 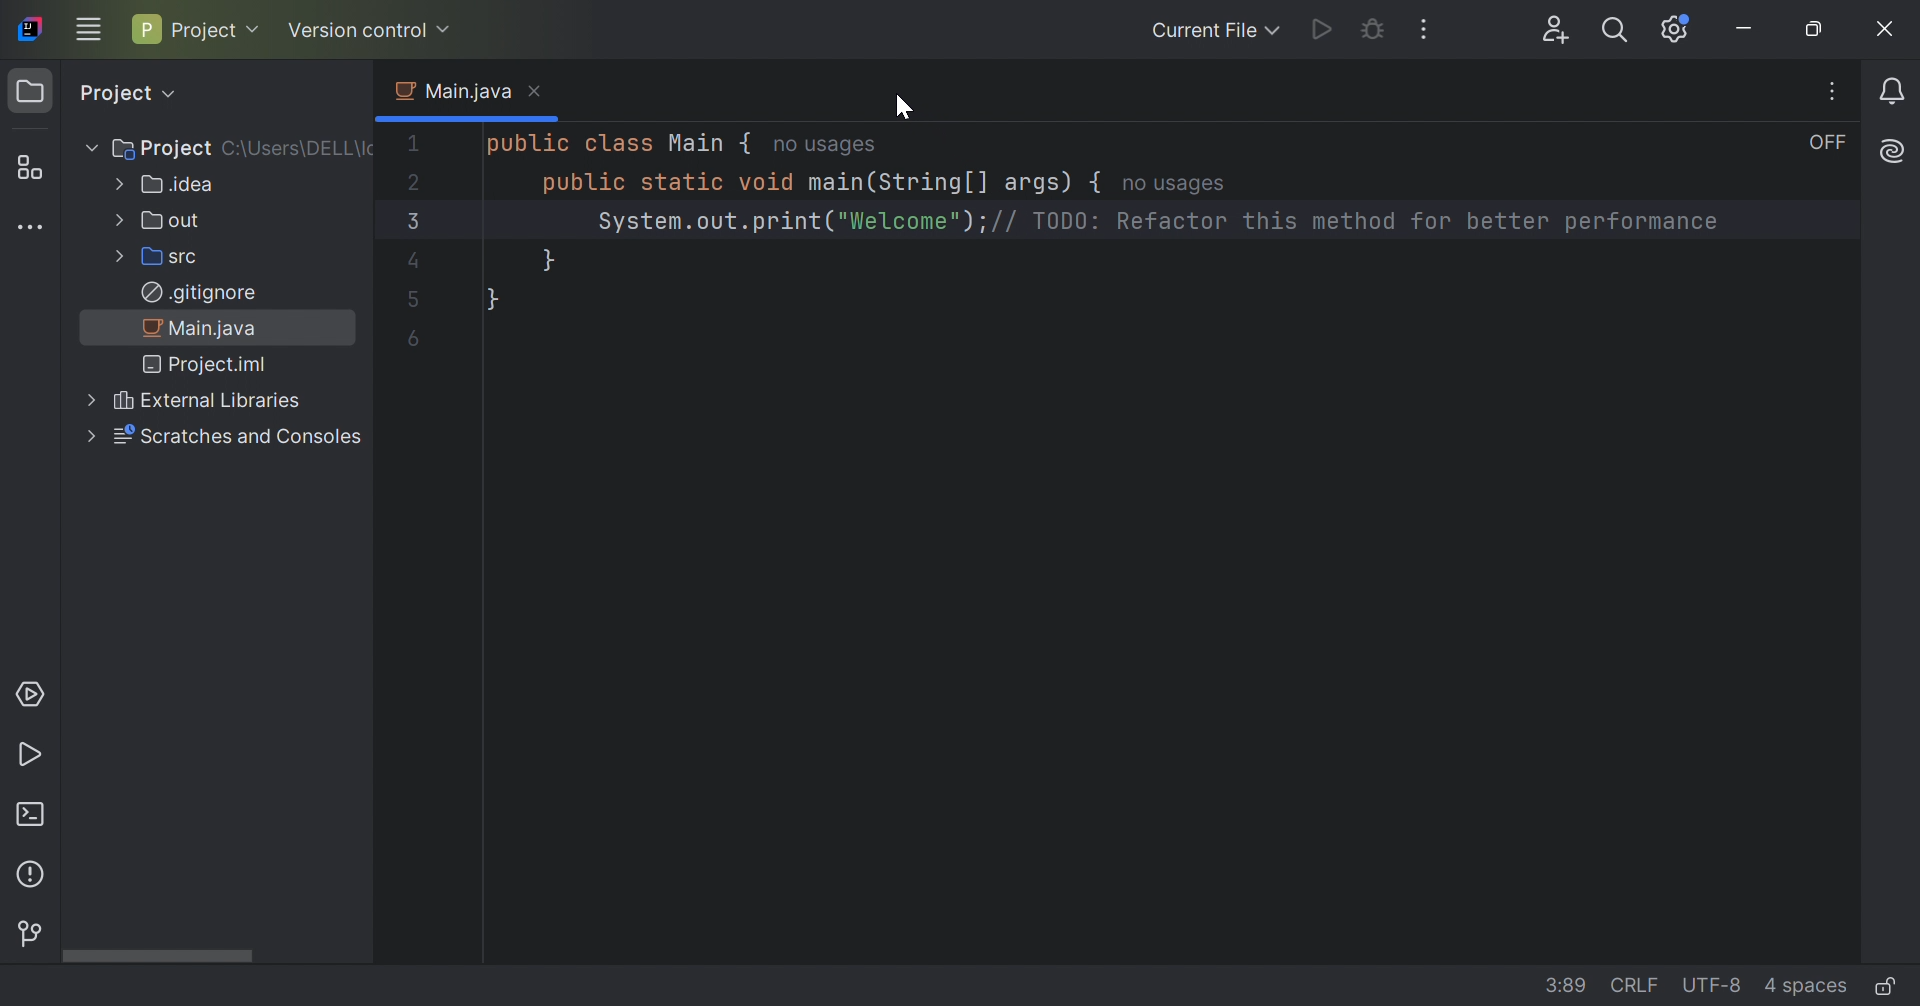 What do you see at coordinates (1749, 30) in the screenshot?
I see `Minimize` at bounding box center [1749, 30].